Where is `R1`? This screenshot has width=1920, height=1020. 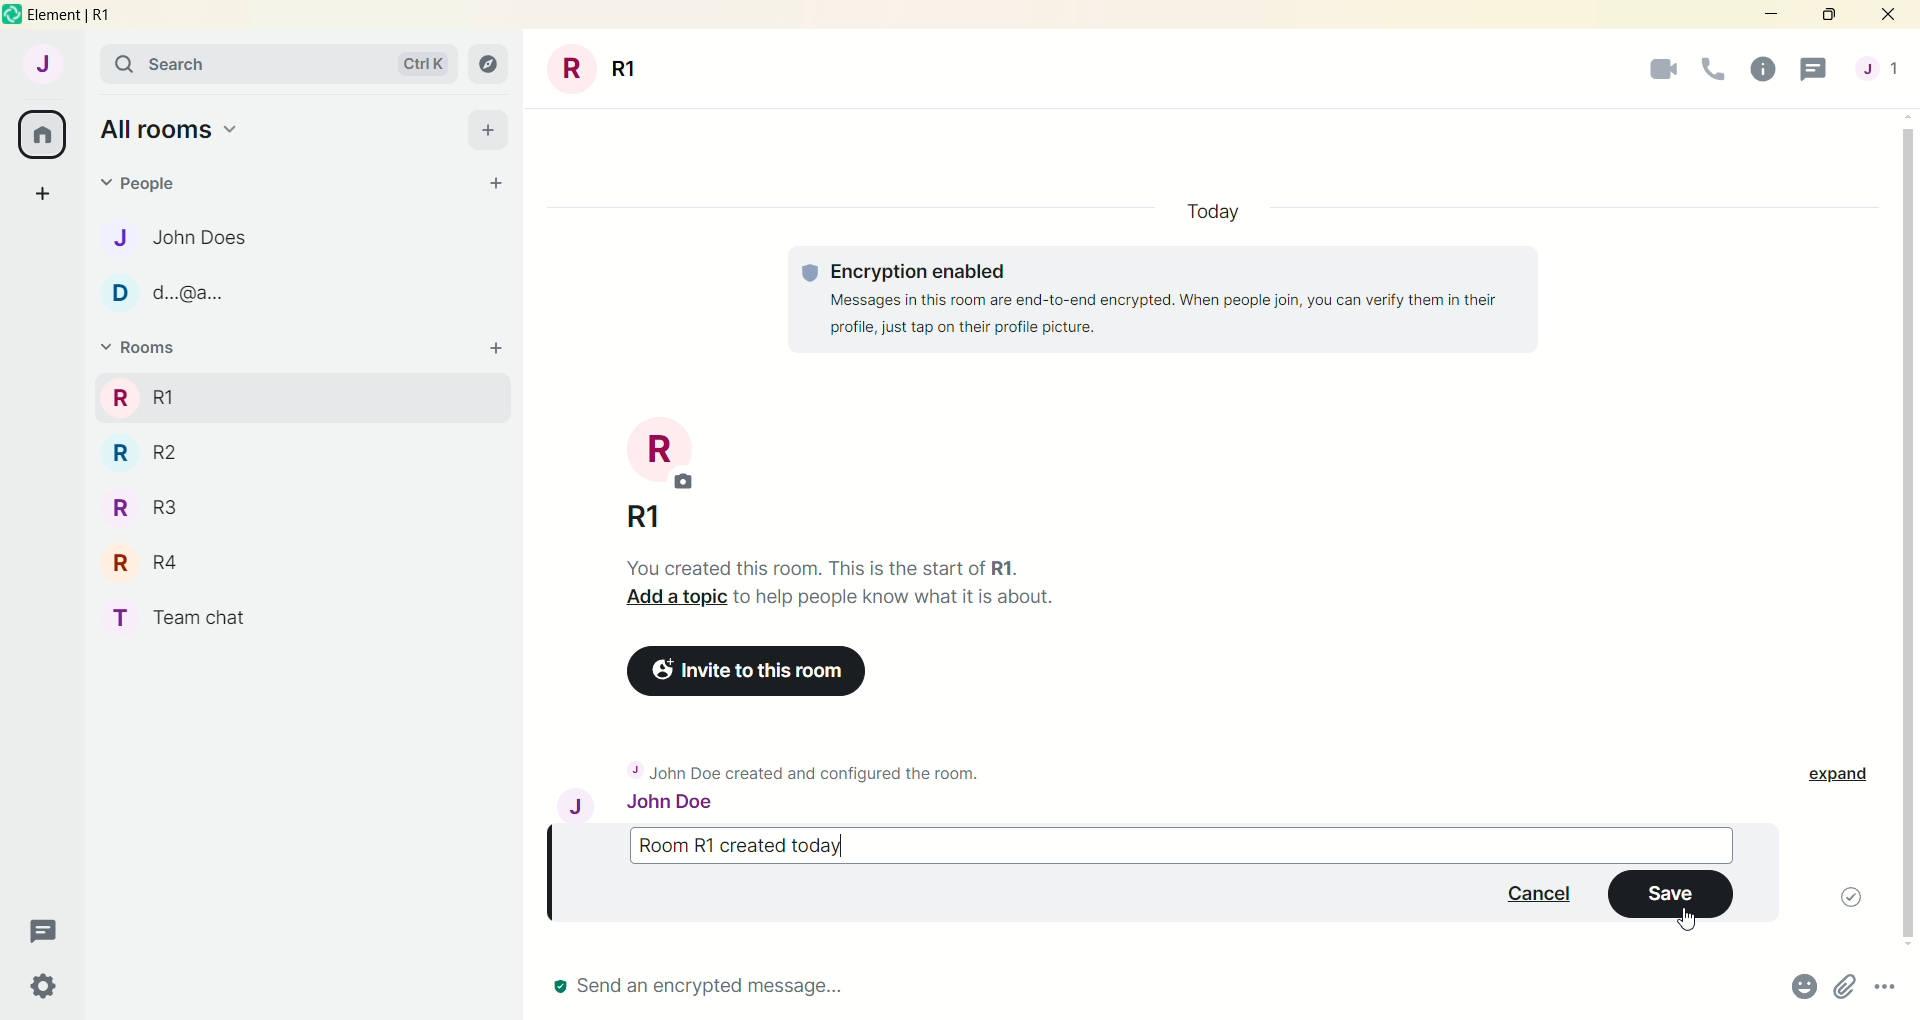
R1 is located at coordinates (647, 519).